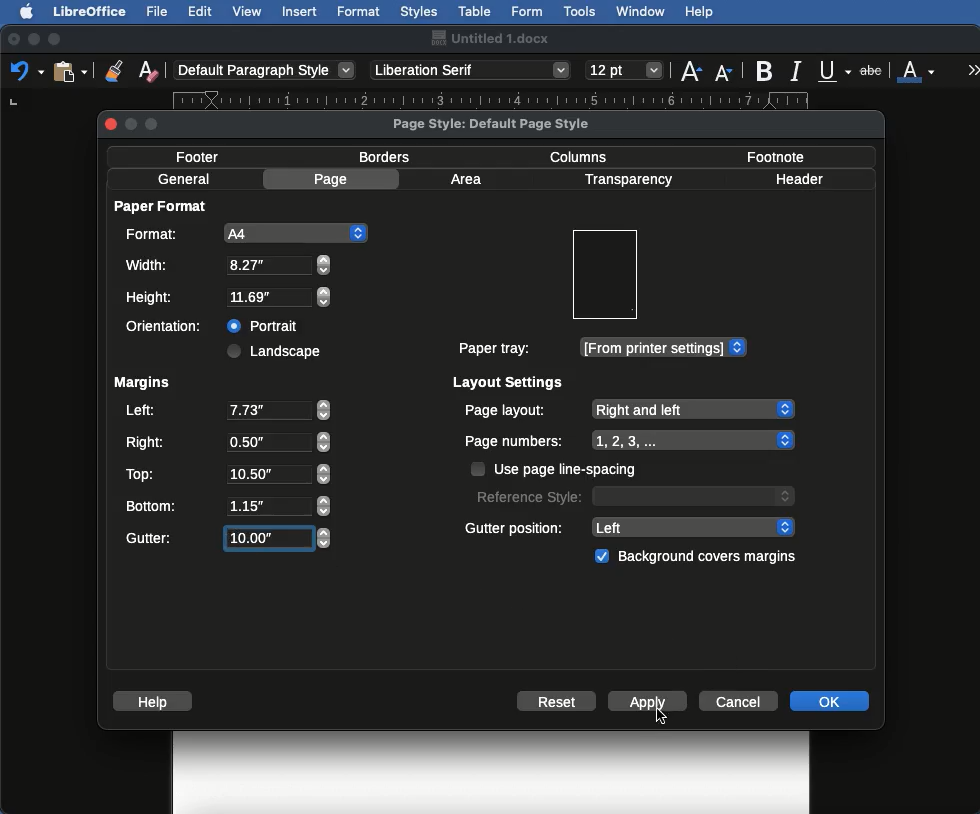 The width and height of the screenshot is (980, 814). I want to click on Borders, so click(386, 157).